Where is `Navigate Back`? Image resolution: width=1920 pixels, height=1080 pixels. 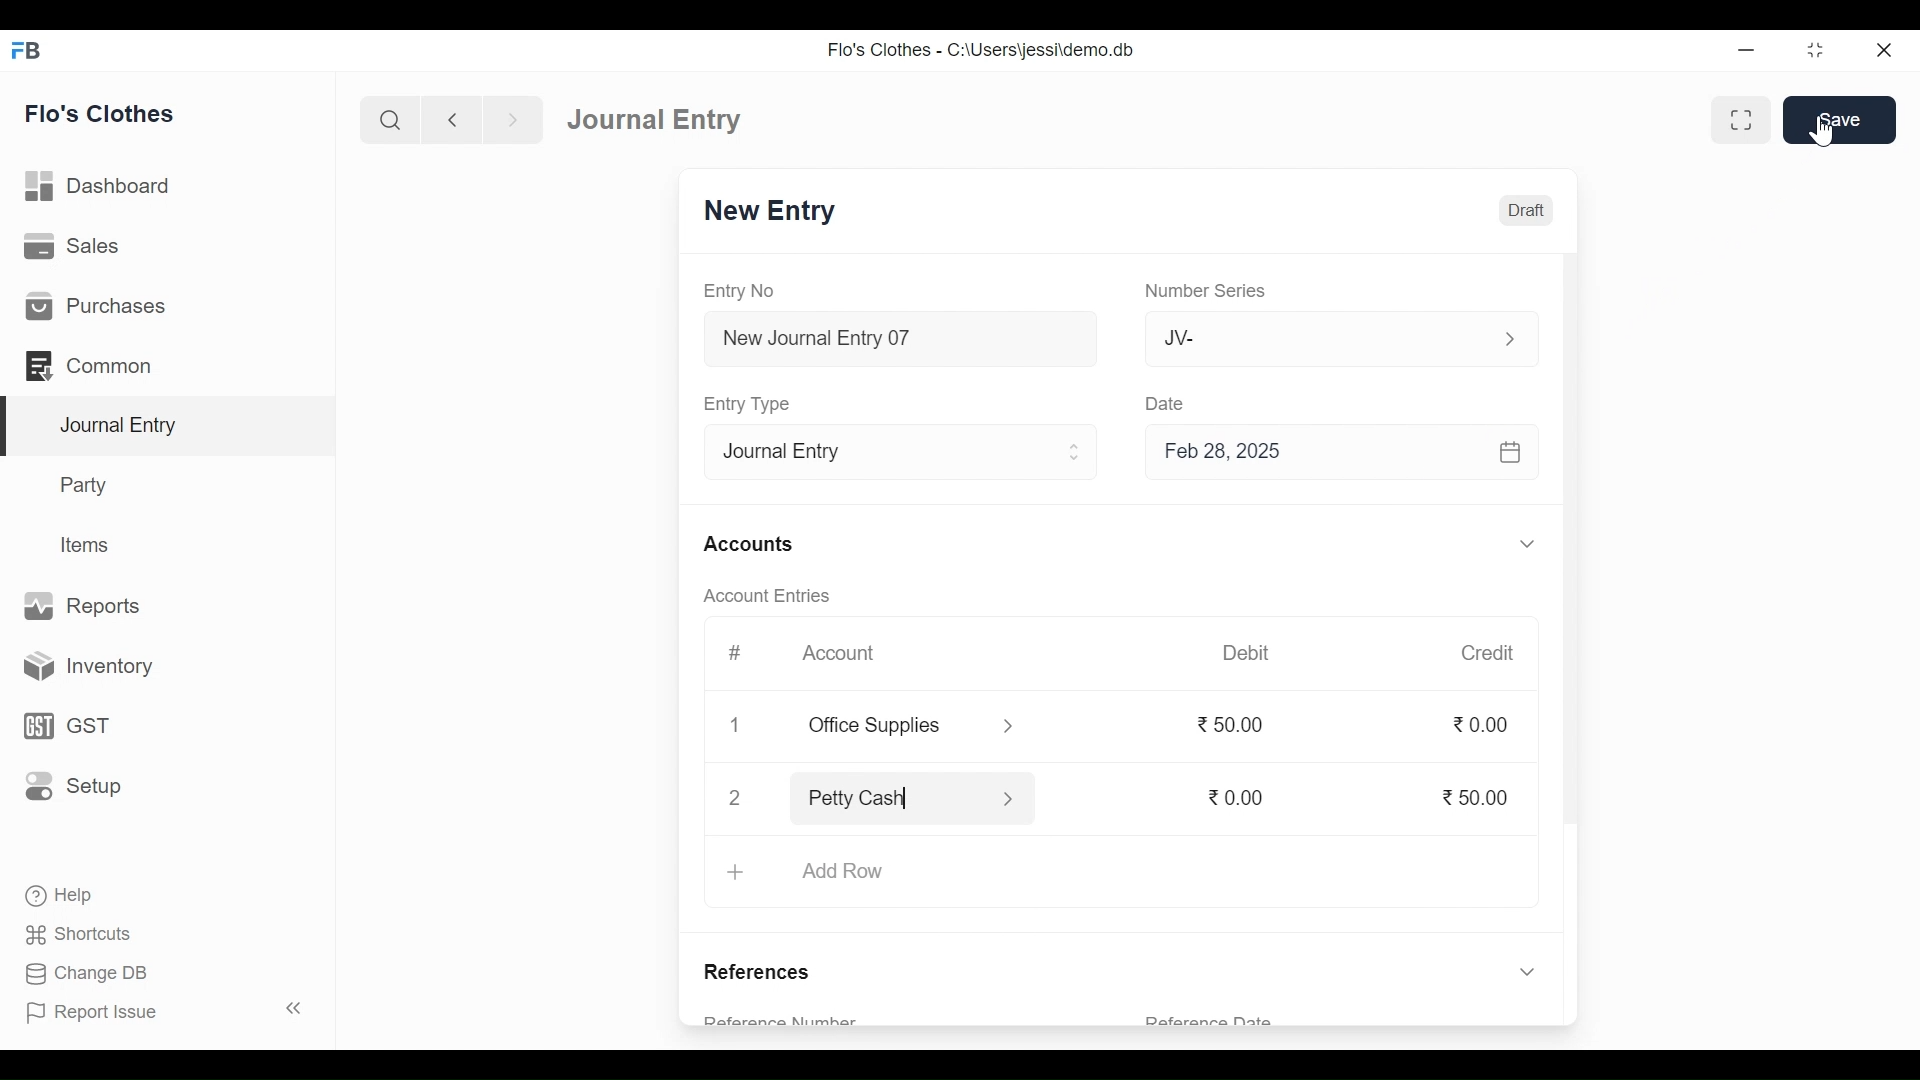 Navigate Back is located at coordinates (451, 120).